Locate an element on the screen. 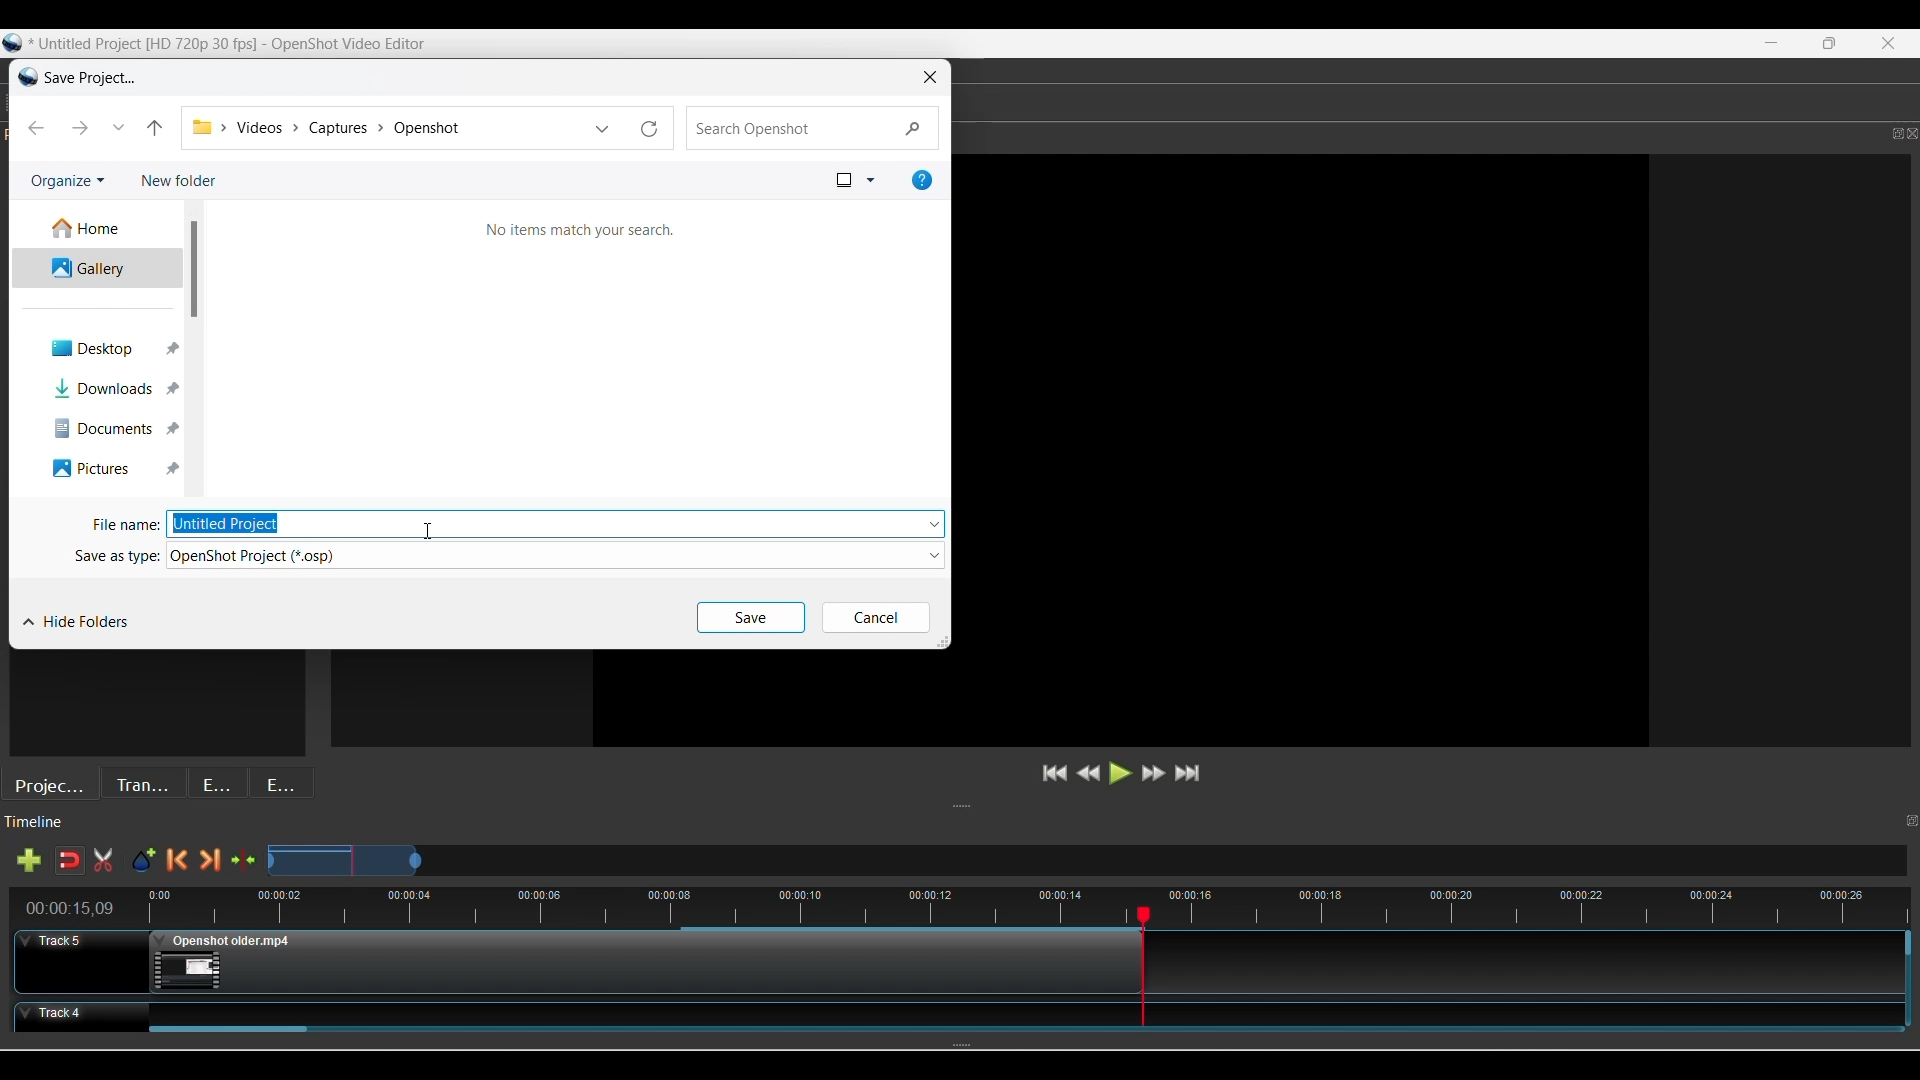  Search Window is located at coordinates (571, 352).